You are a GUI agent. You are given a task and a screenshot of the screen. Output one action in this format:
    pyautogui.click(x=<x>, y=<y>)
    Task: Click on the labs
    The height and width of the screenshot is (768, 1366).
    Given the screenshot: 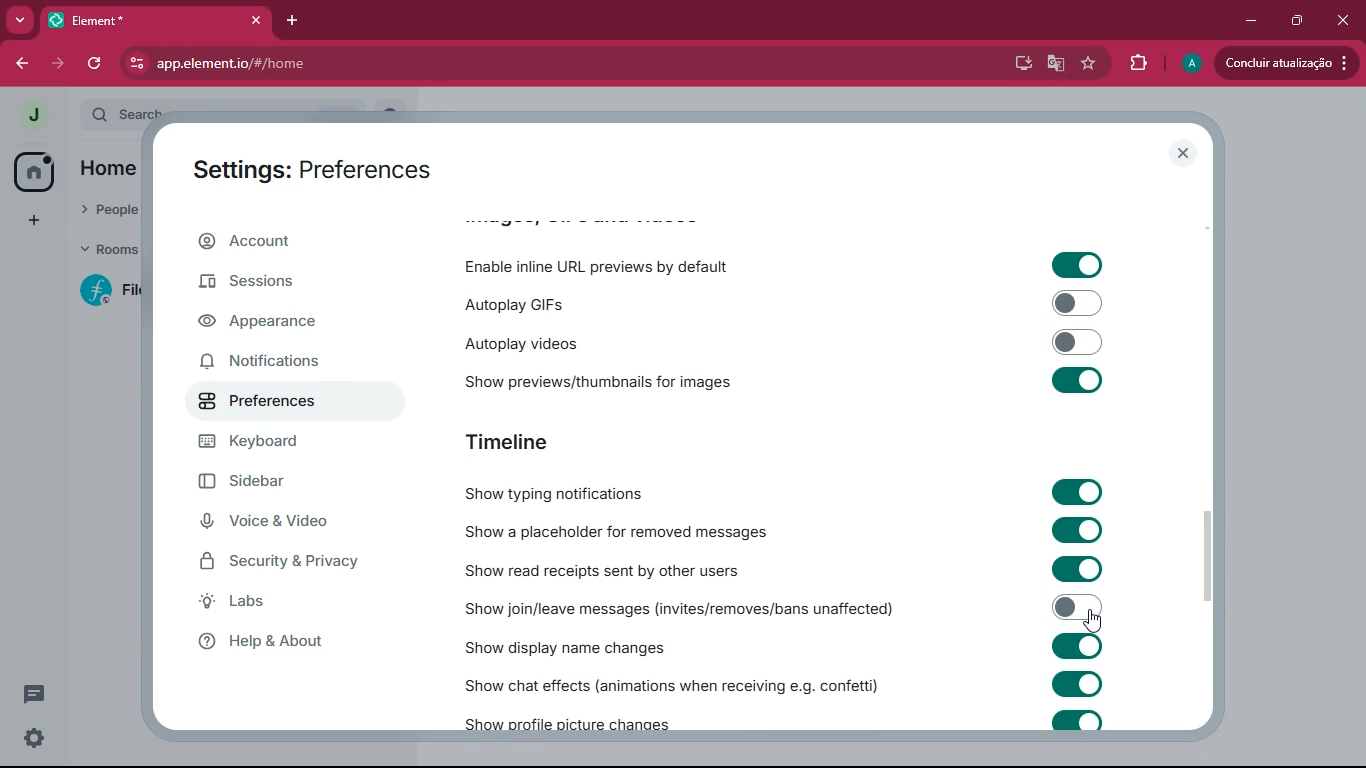 What is the action you would take?
    pyautogui.click(x=272, y=606)
    